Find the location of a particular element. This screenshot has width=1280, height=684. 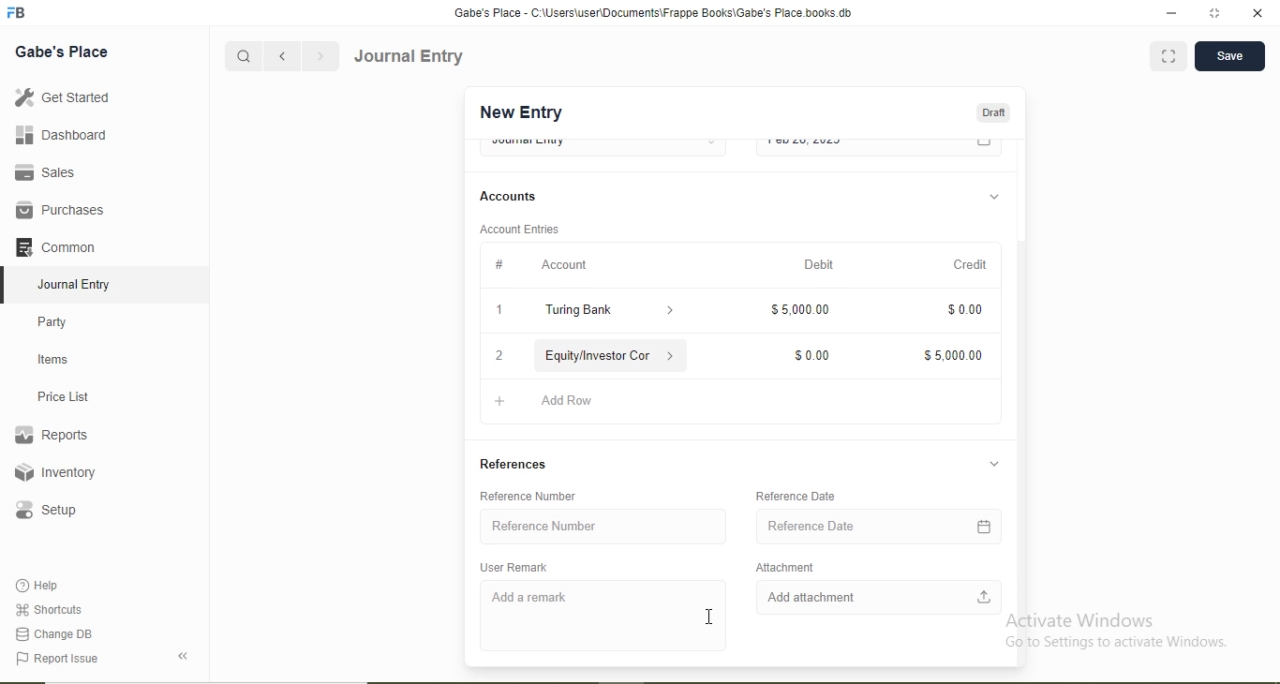

Full screen is located at coordinates (1169, 55).